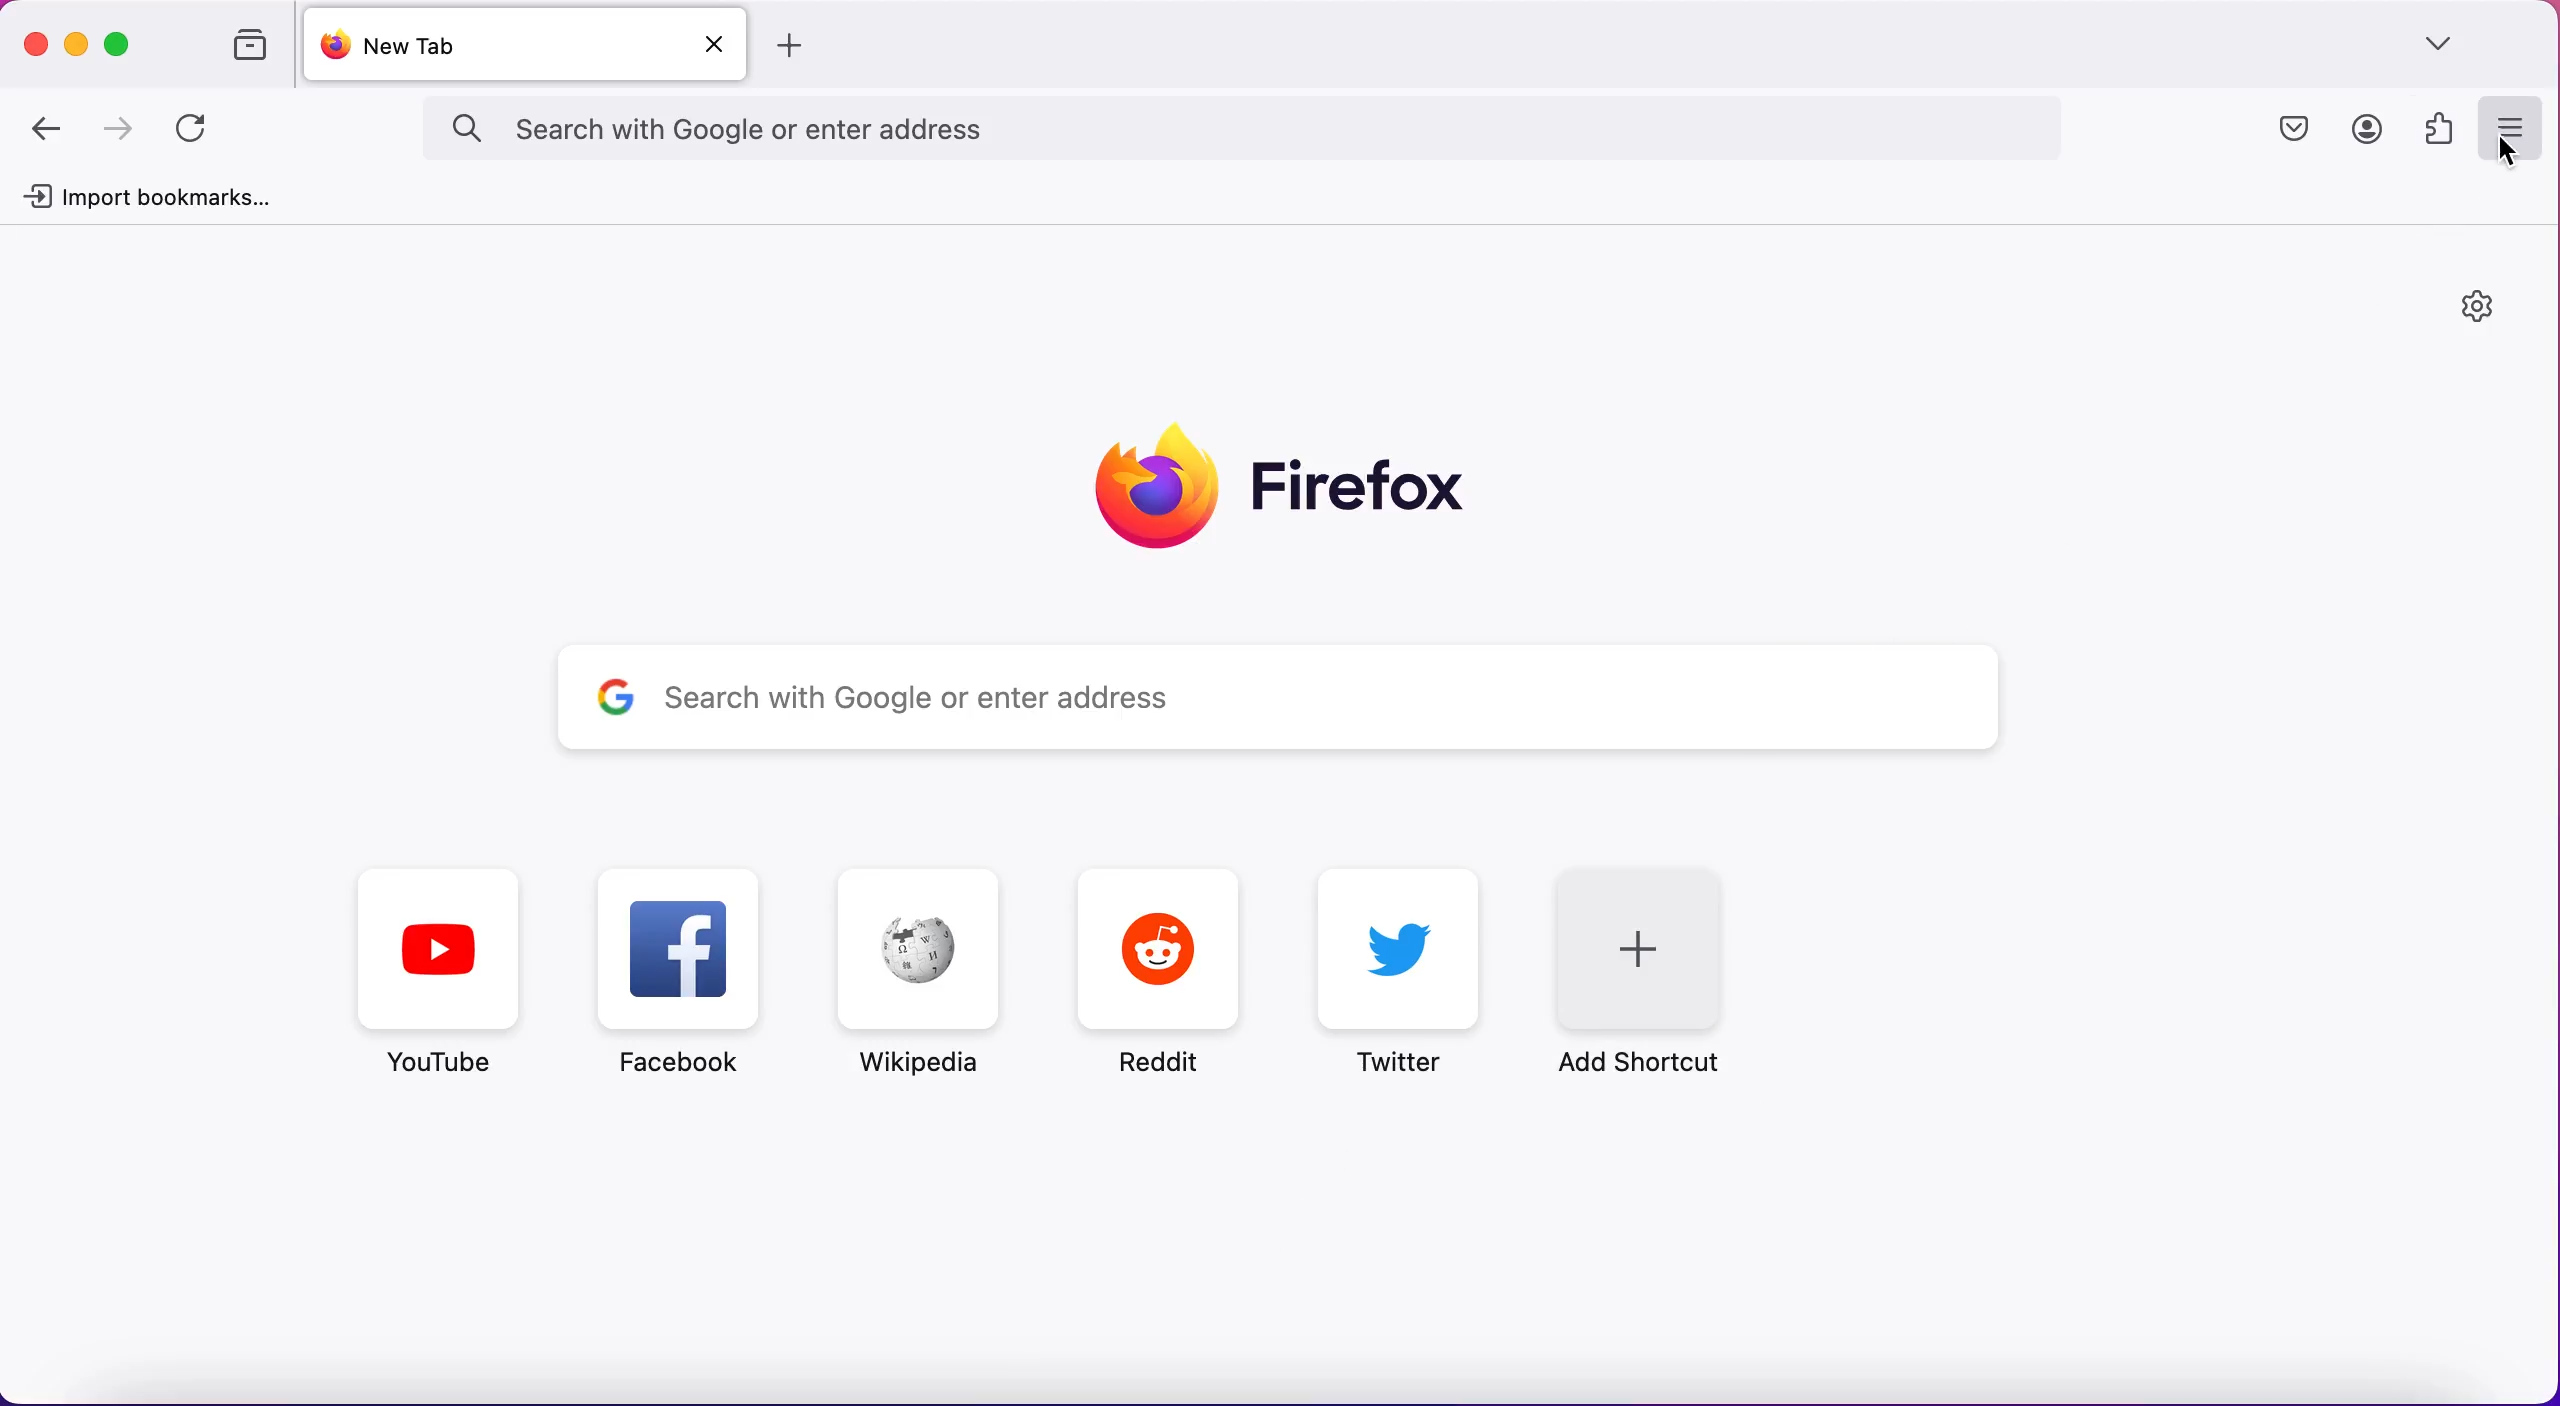 This screenshot has height=1406, width=2560. What do you see at coordinates (1662, 969) in the screenshot?
I see `add shortcut` at bounding box center [1662, 969].